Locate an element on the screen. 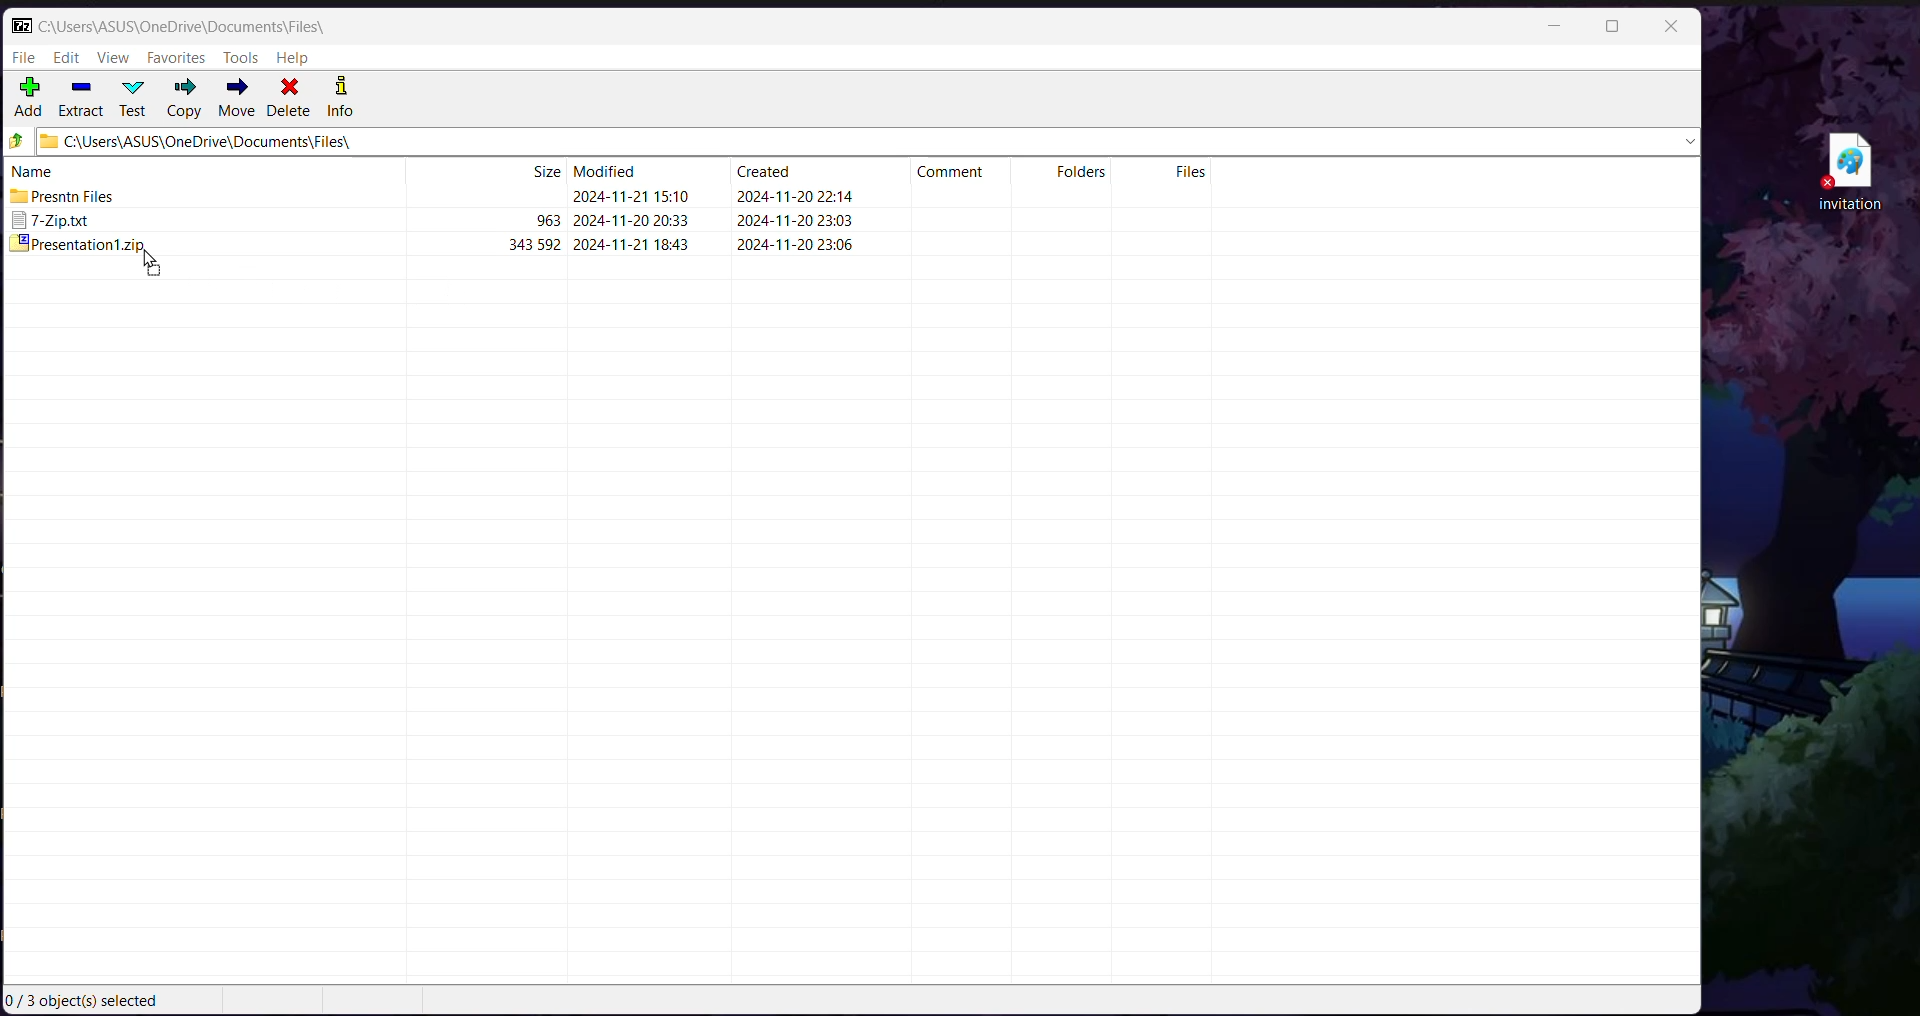 The width and height of the screenshot is (1920, 1016). Drag to Cursor is located at coordinates (156, 267).